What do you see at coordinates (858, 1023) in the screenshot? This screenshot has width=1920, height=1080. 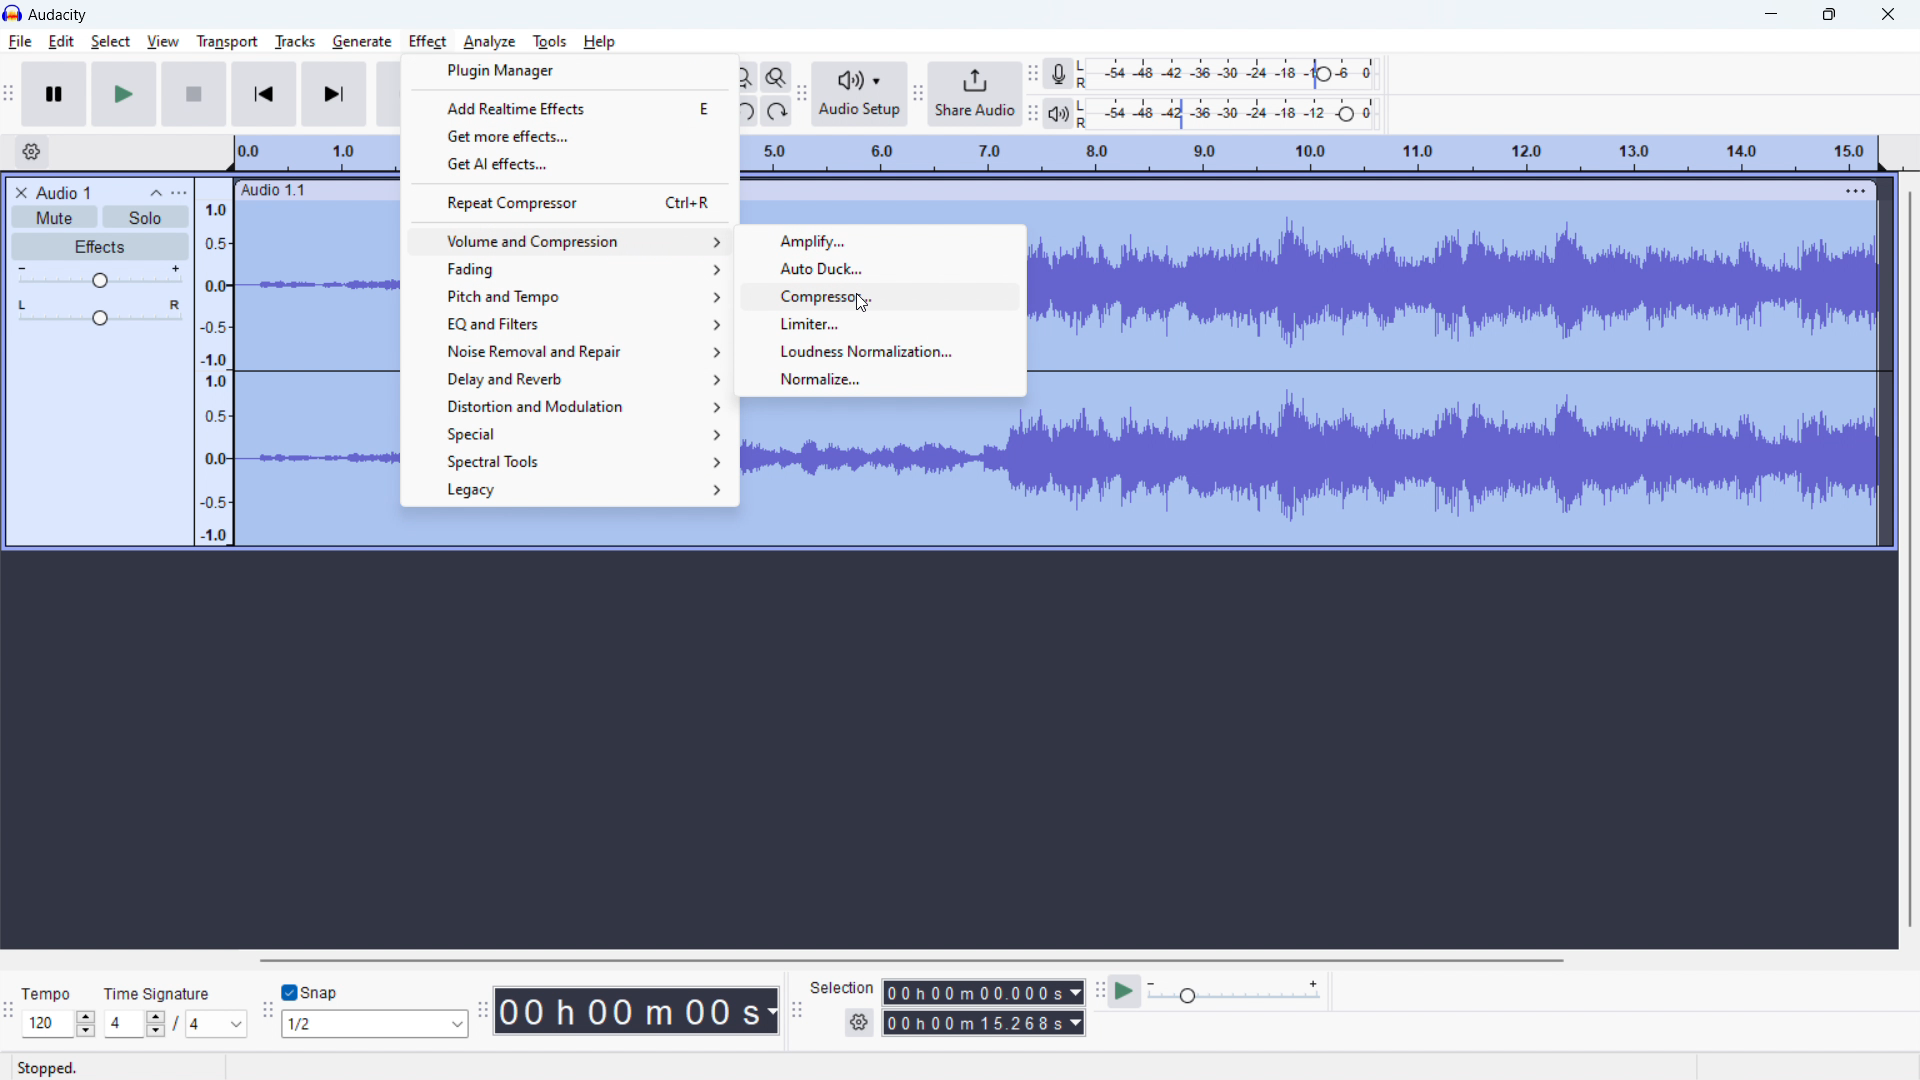 I see `settings` at bounding box center [858, 1023].